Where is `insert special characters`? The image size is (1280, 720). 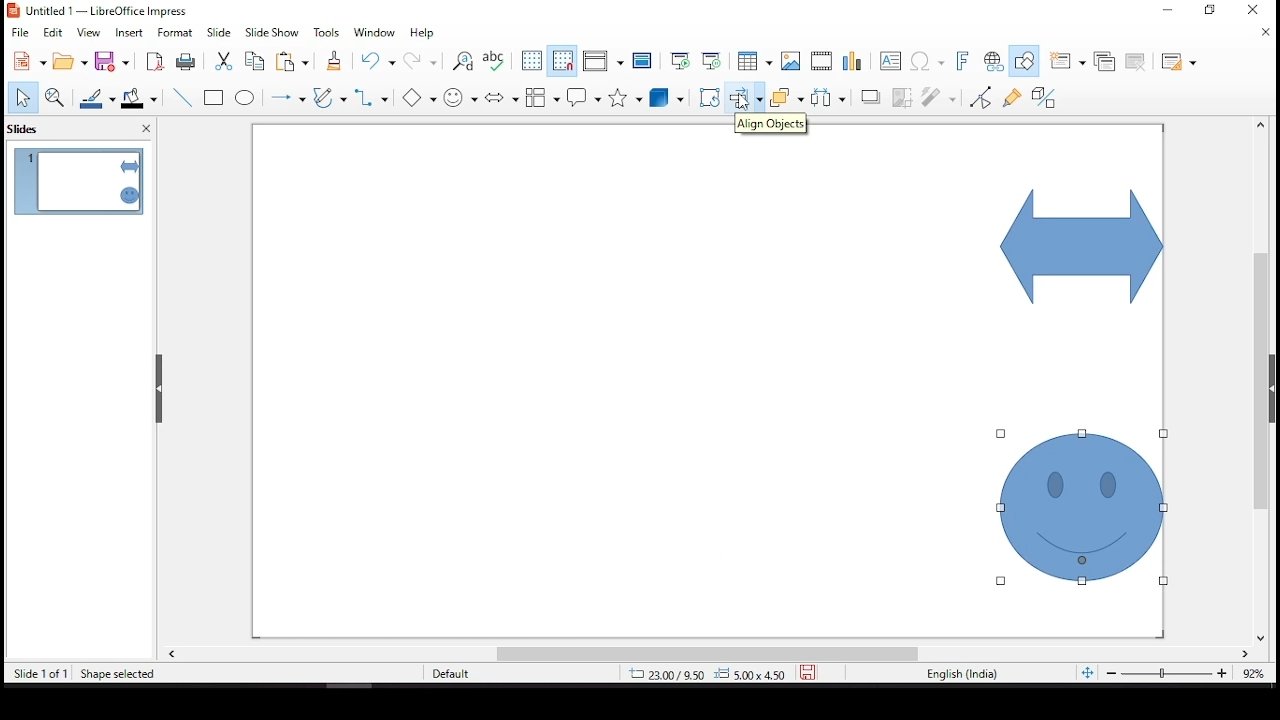 insert special characters is located at coordinates (927, 60).